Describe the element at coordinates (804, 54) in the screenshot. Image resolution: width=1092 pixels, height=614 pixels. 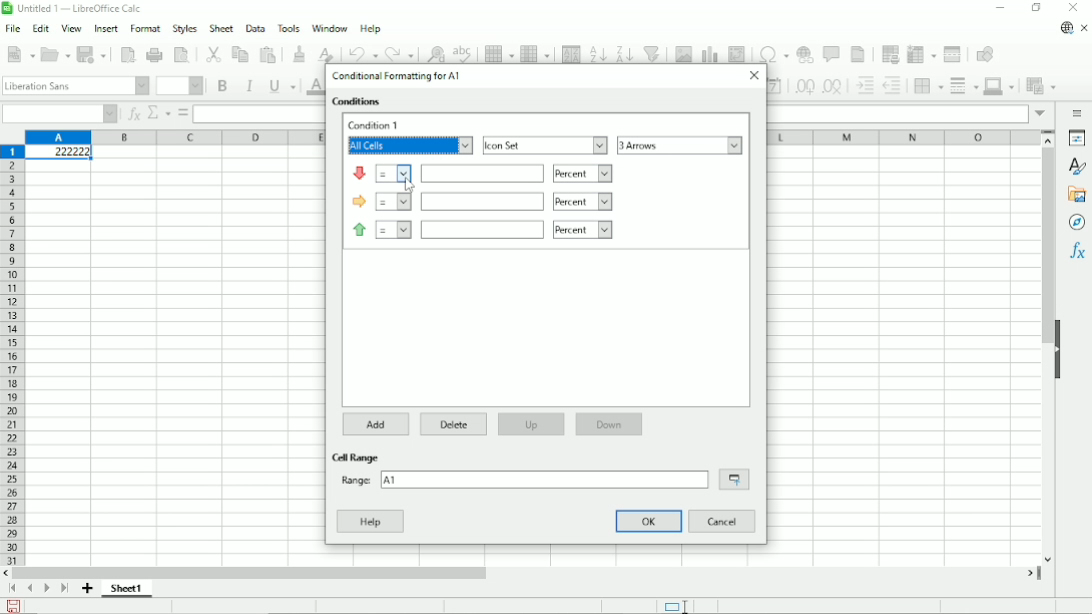
I see `Insert hyperlink` at that location.